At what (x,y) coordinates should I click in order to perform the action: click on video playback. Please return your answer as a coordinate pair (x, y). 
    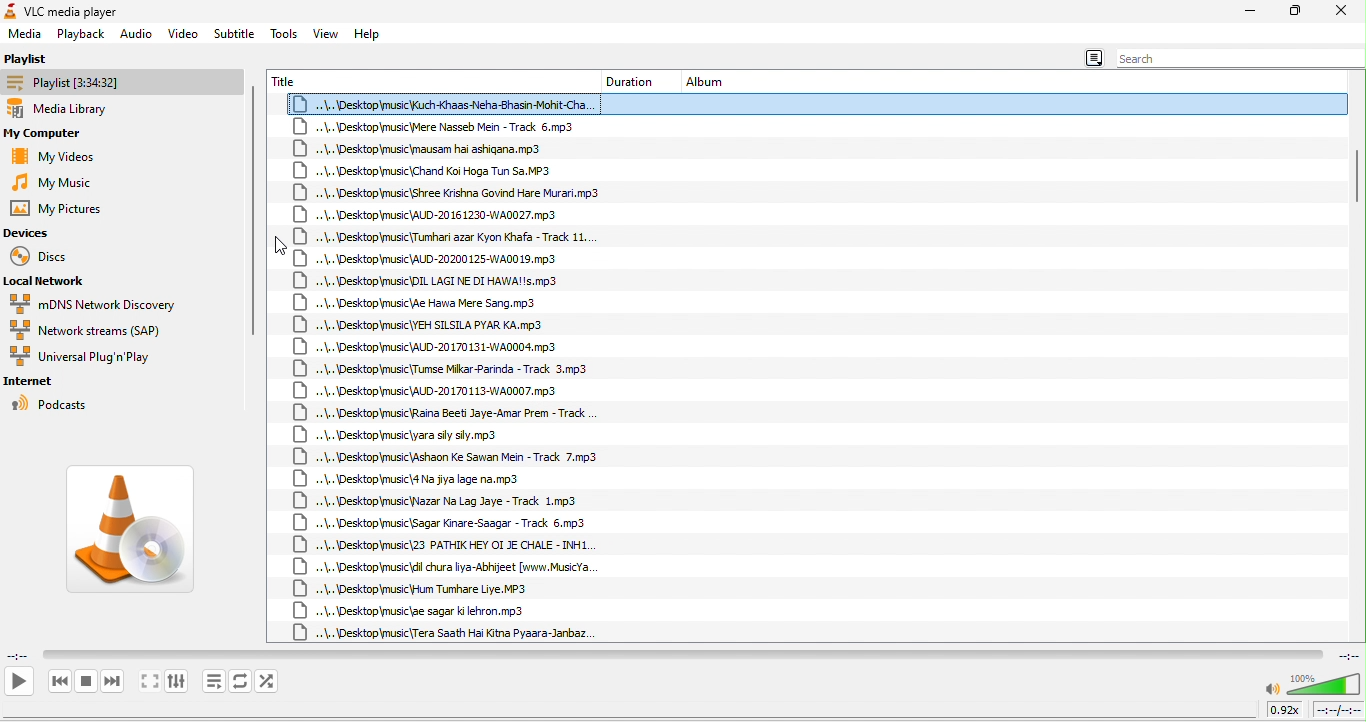
    Looking at the image, I should click on (682, 654).